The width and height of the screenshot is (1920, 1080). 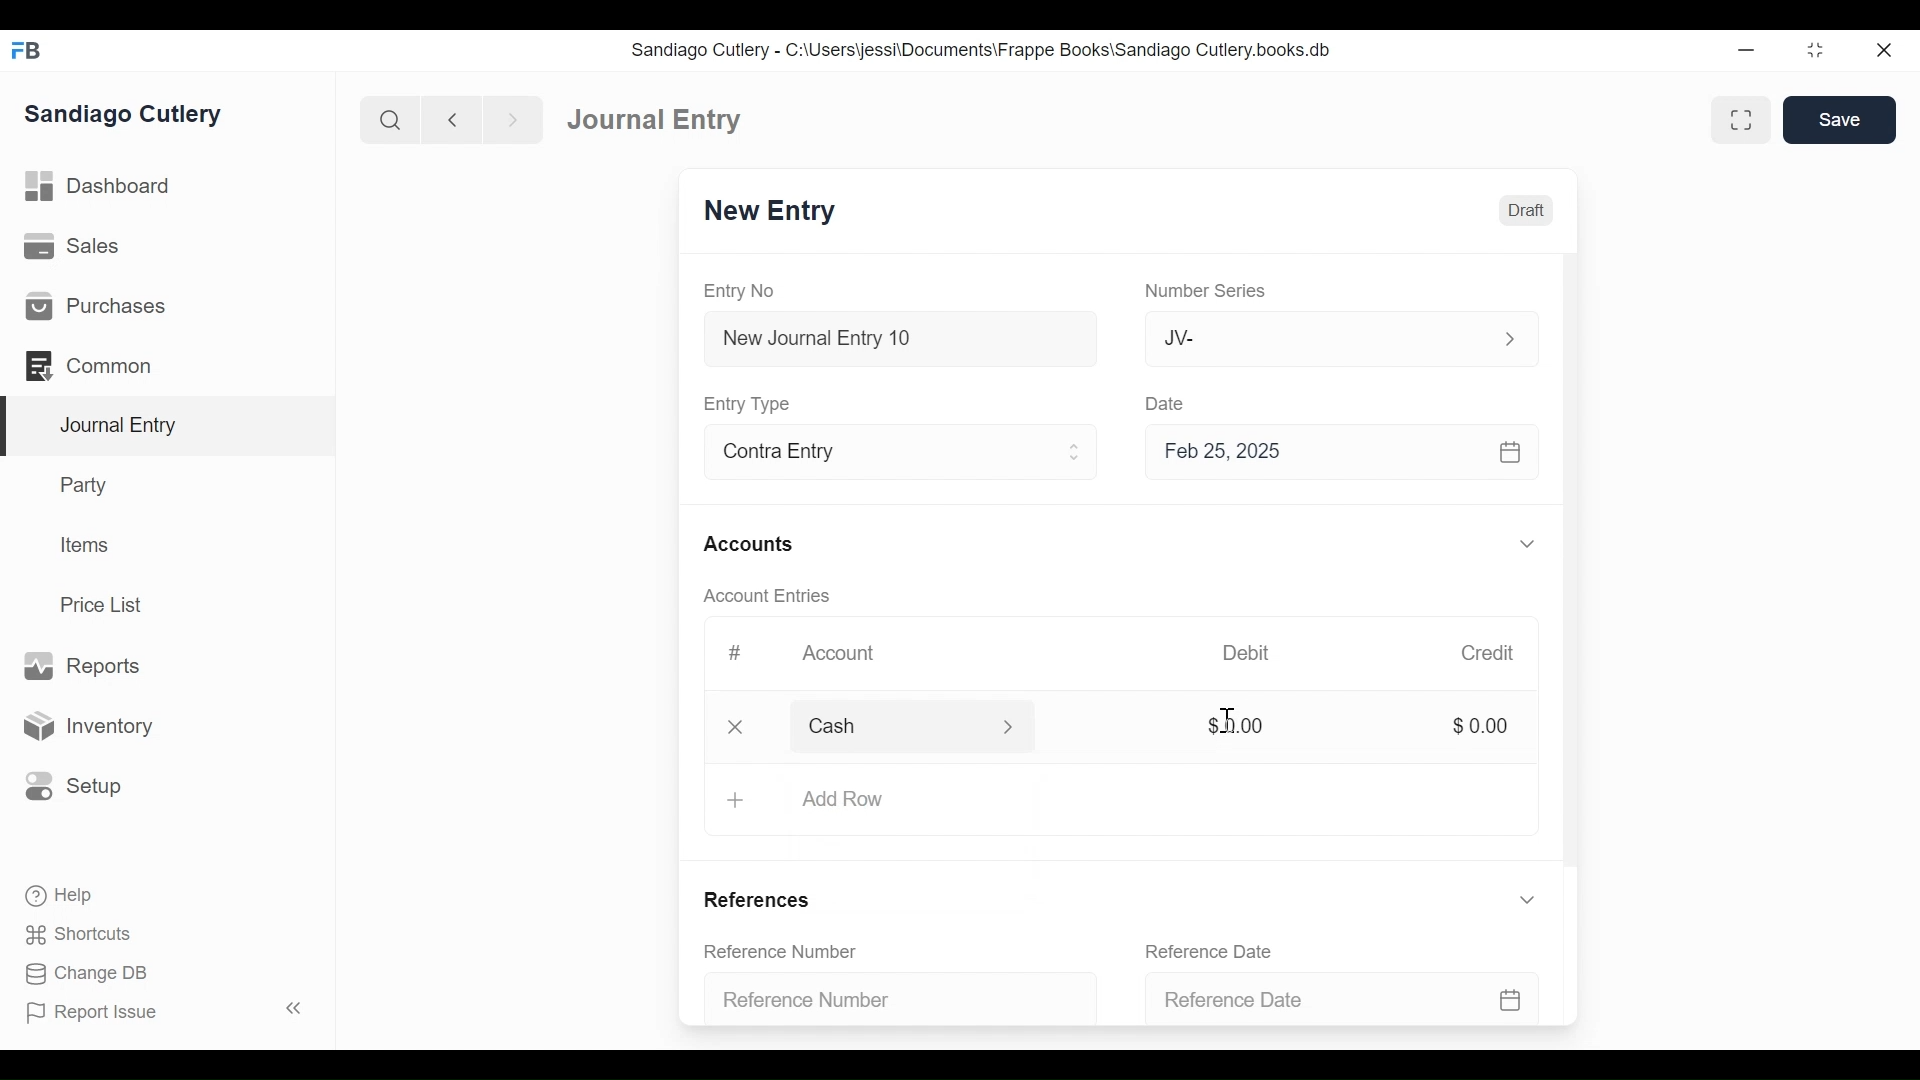 What do you see at coordinates (900, 338) in the screenshot?
I see `New Journal Entry 10` at bounding box center [900, 338].